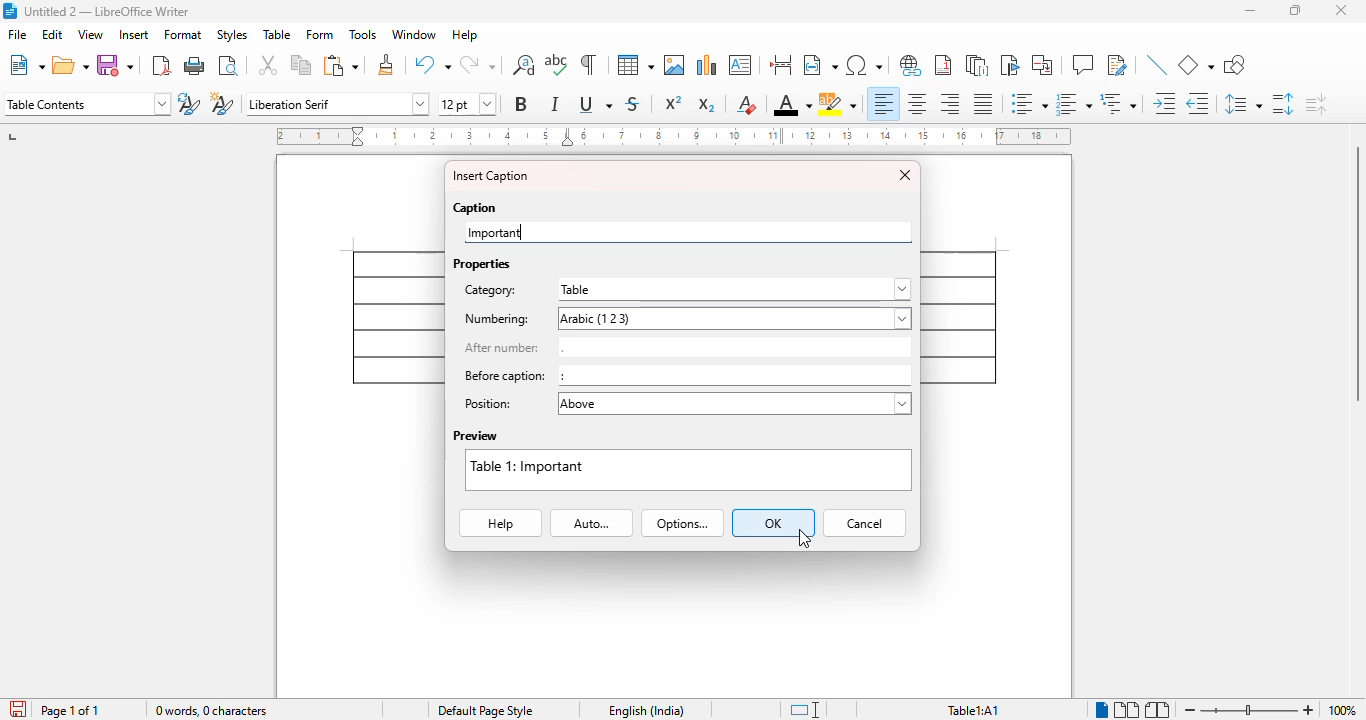  What do you see at coordinates (88, 104) in the screenshot?
I see `set page style` at bounding box center [88, 104].